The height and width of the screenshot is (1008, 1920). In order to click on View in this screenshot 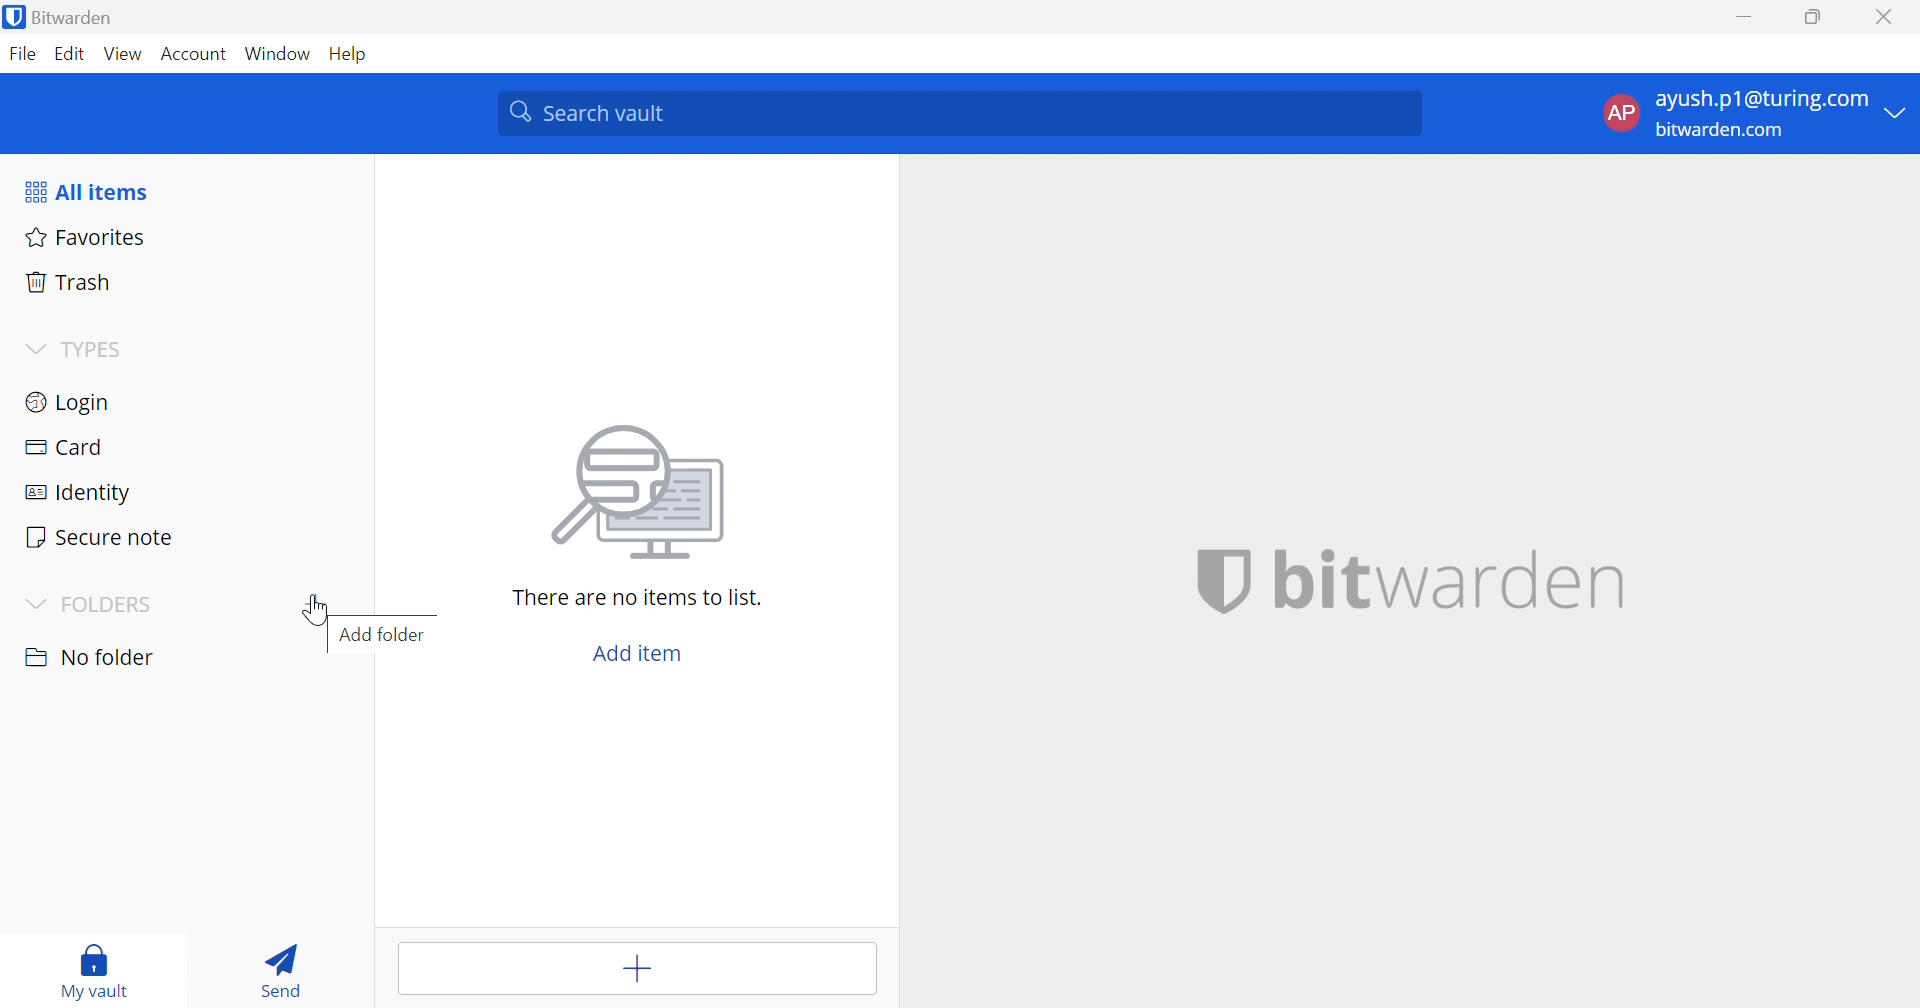, I will do `click(124, 54)`.